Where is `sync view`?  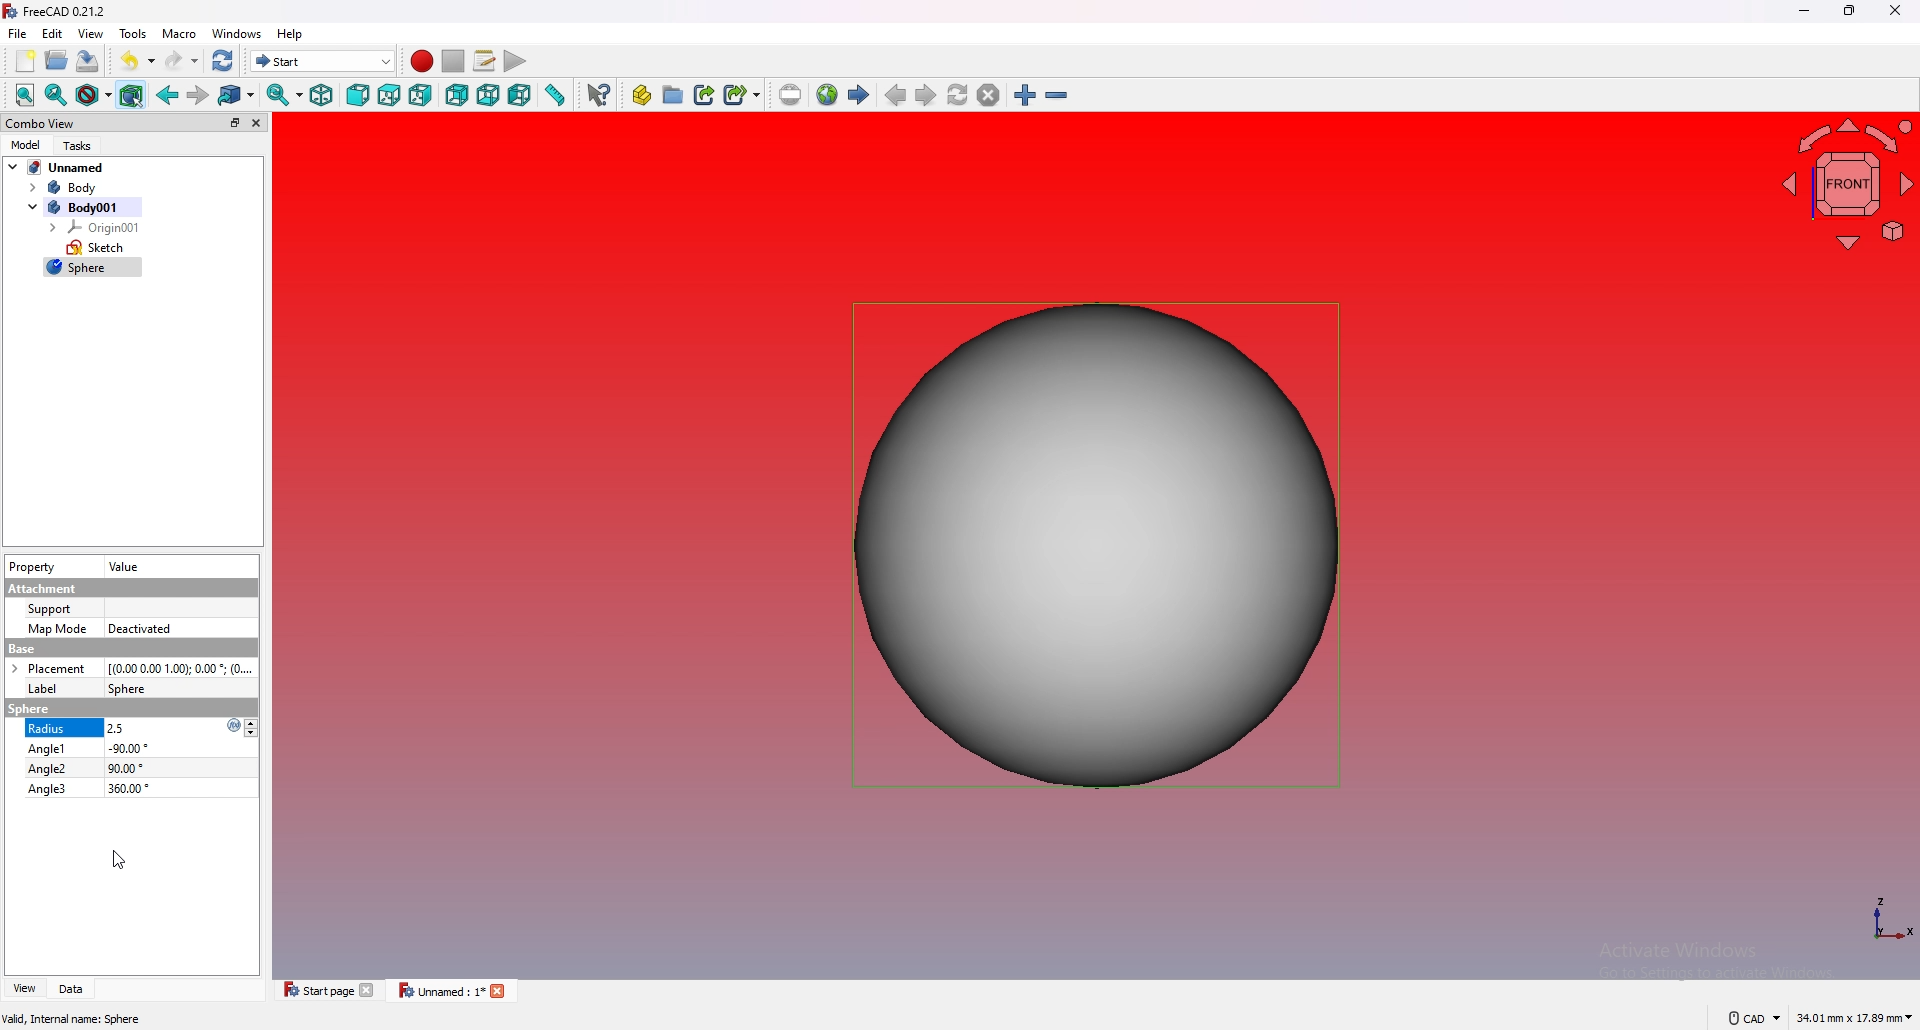 sync view is located at coordinates (284, 95).